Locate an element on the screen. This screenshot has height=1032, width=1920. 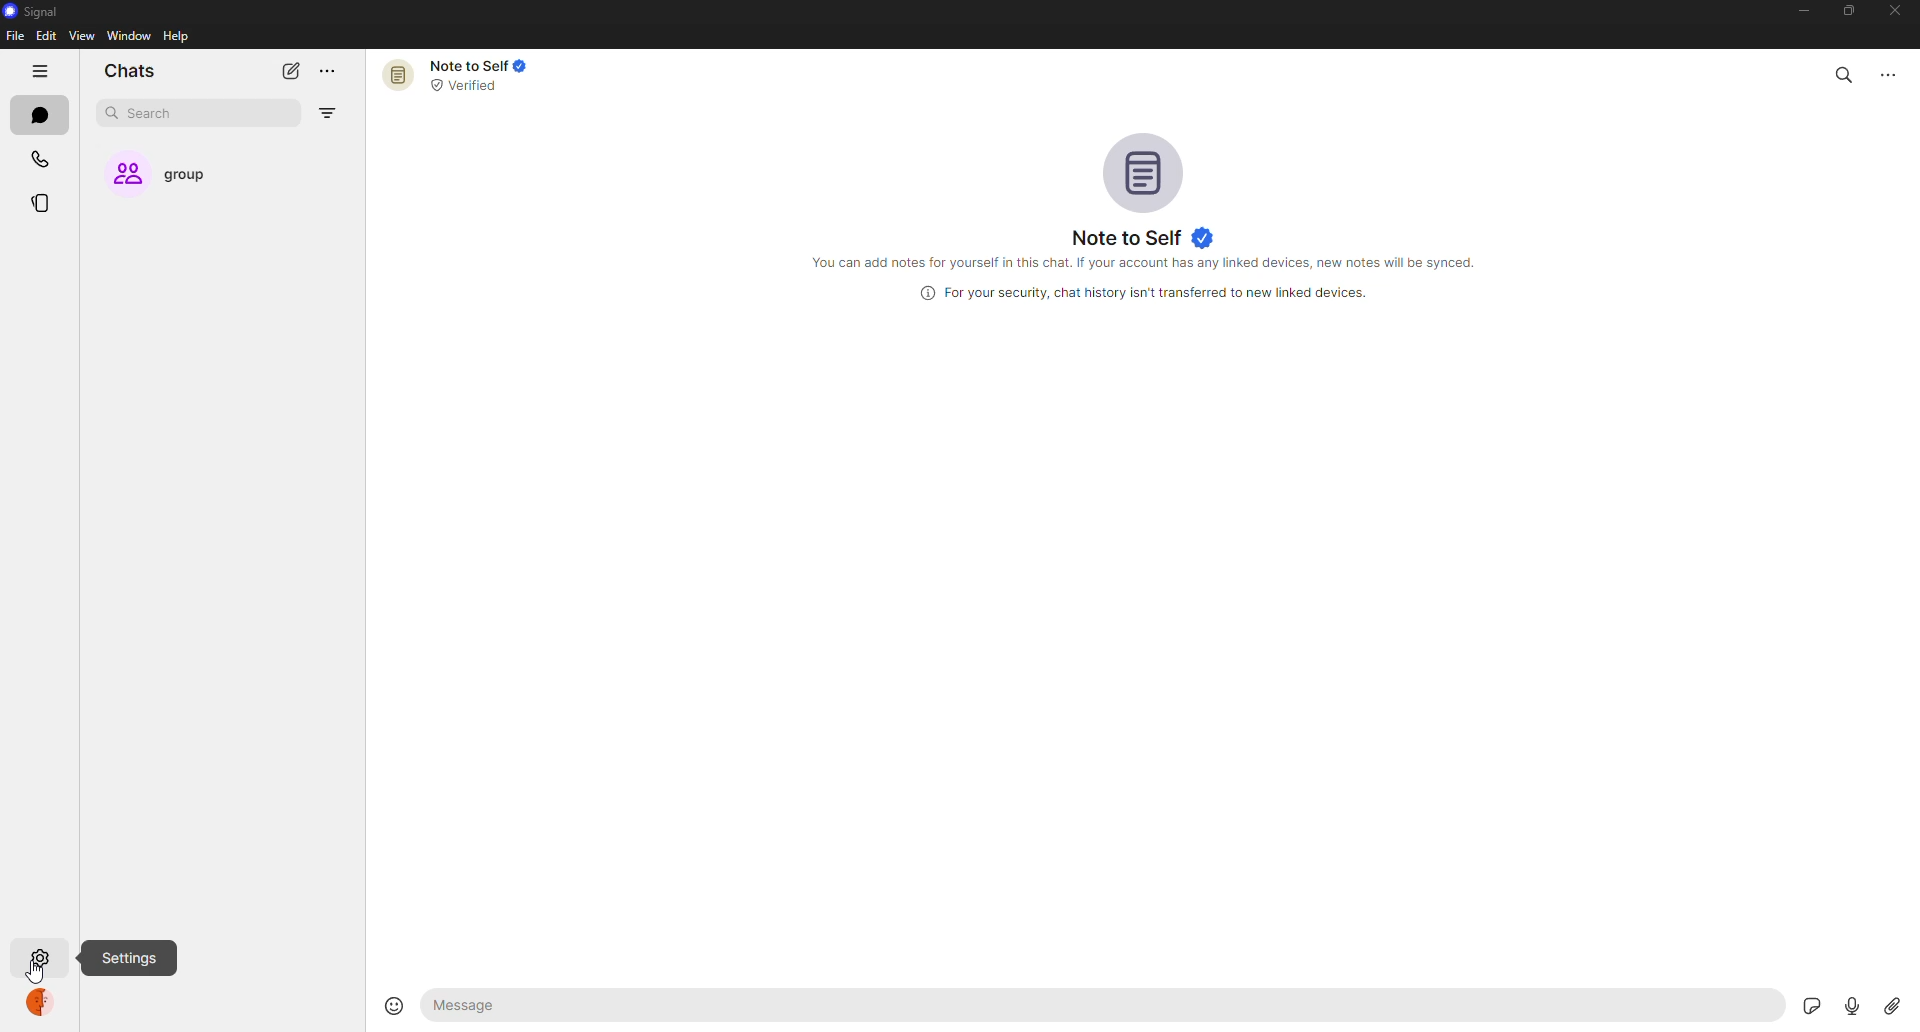
note to self is located at coordinates (464, 74).